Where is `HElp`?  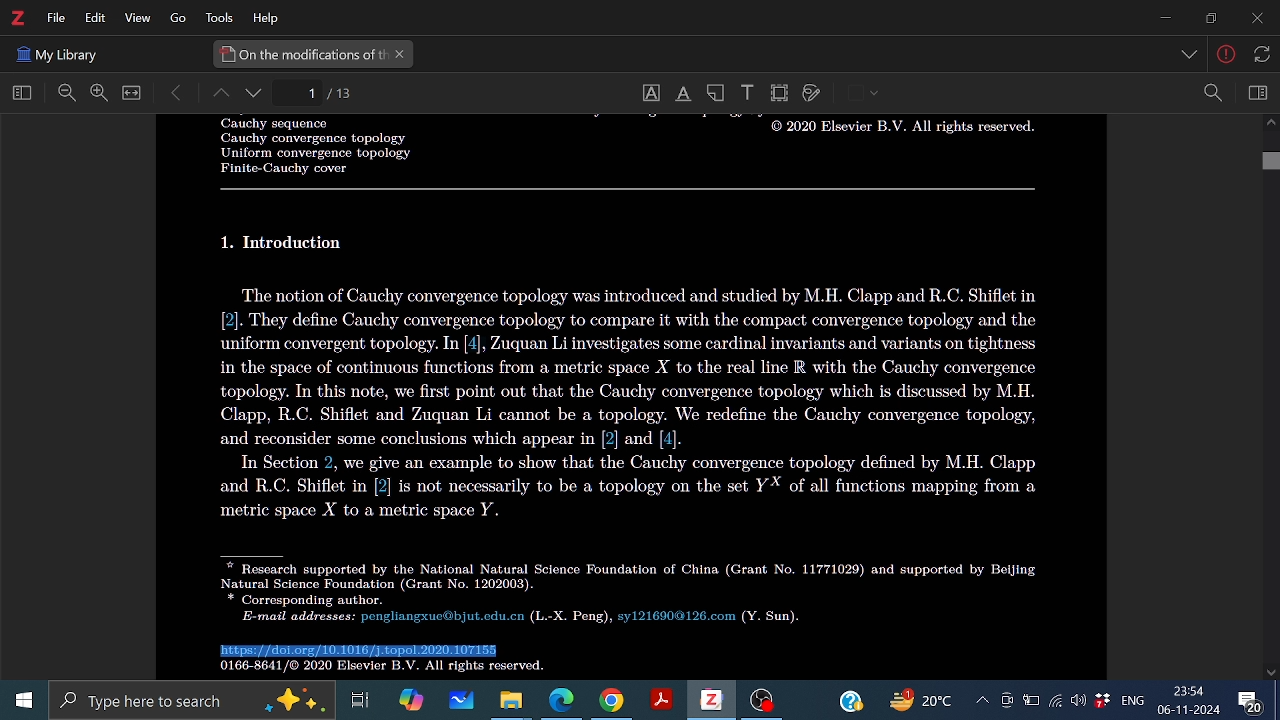 HElp is located at coordinates (270, 17).